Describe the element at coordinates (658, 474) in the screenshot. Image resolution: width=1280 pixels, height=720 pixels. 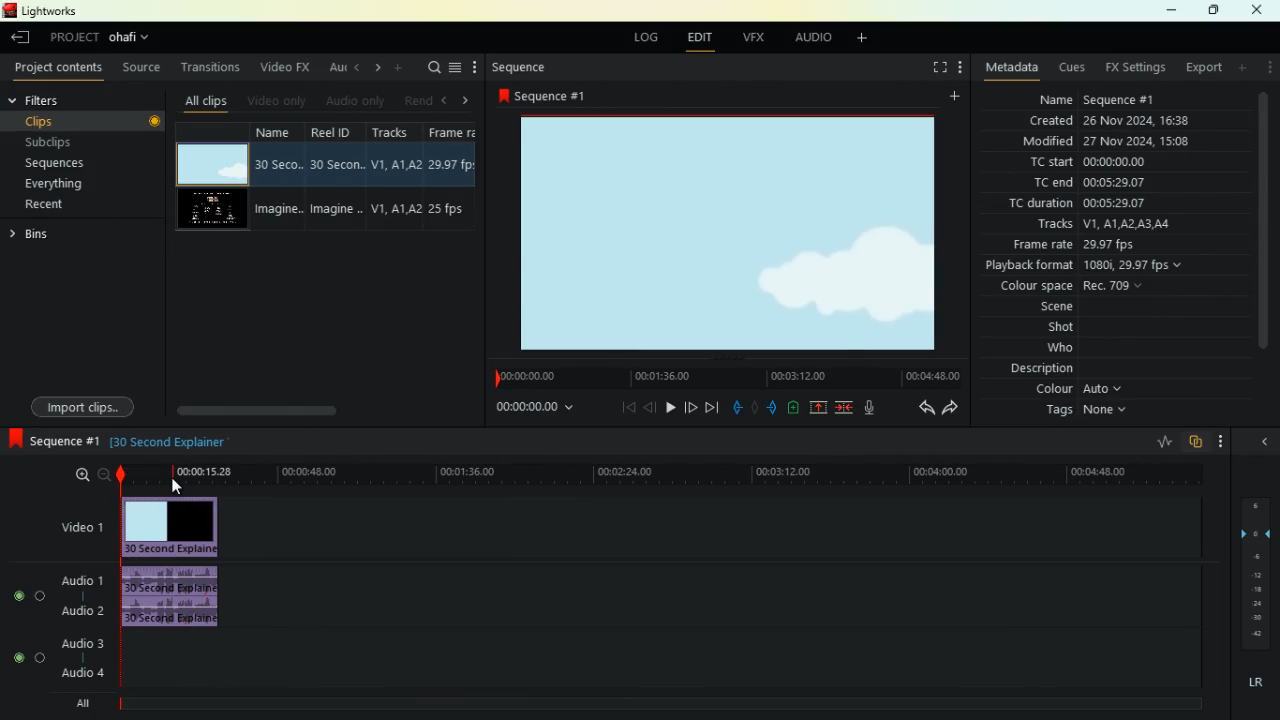
I see `timeline` at that location.